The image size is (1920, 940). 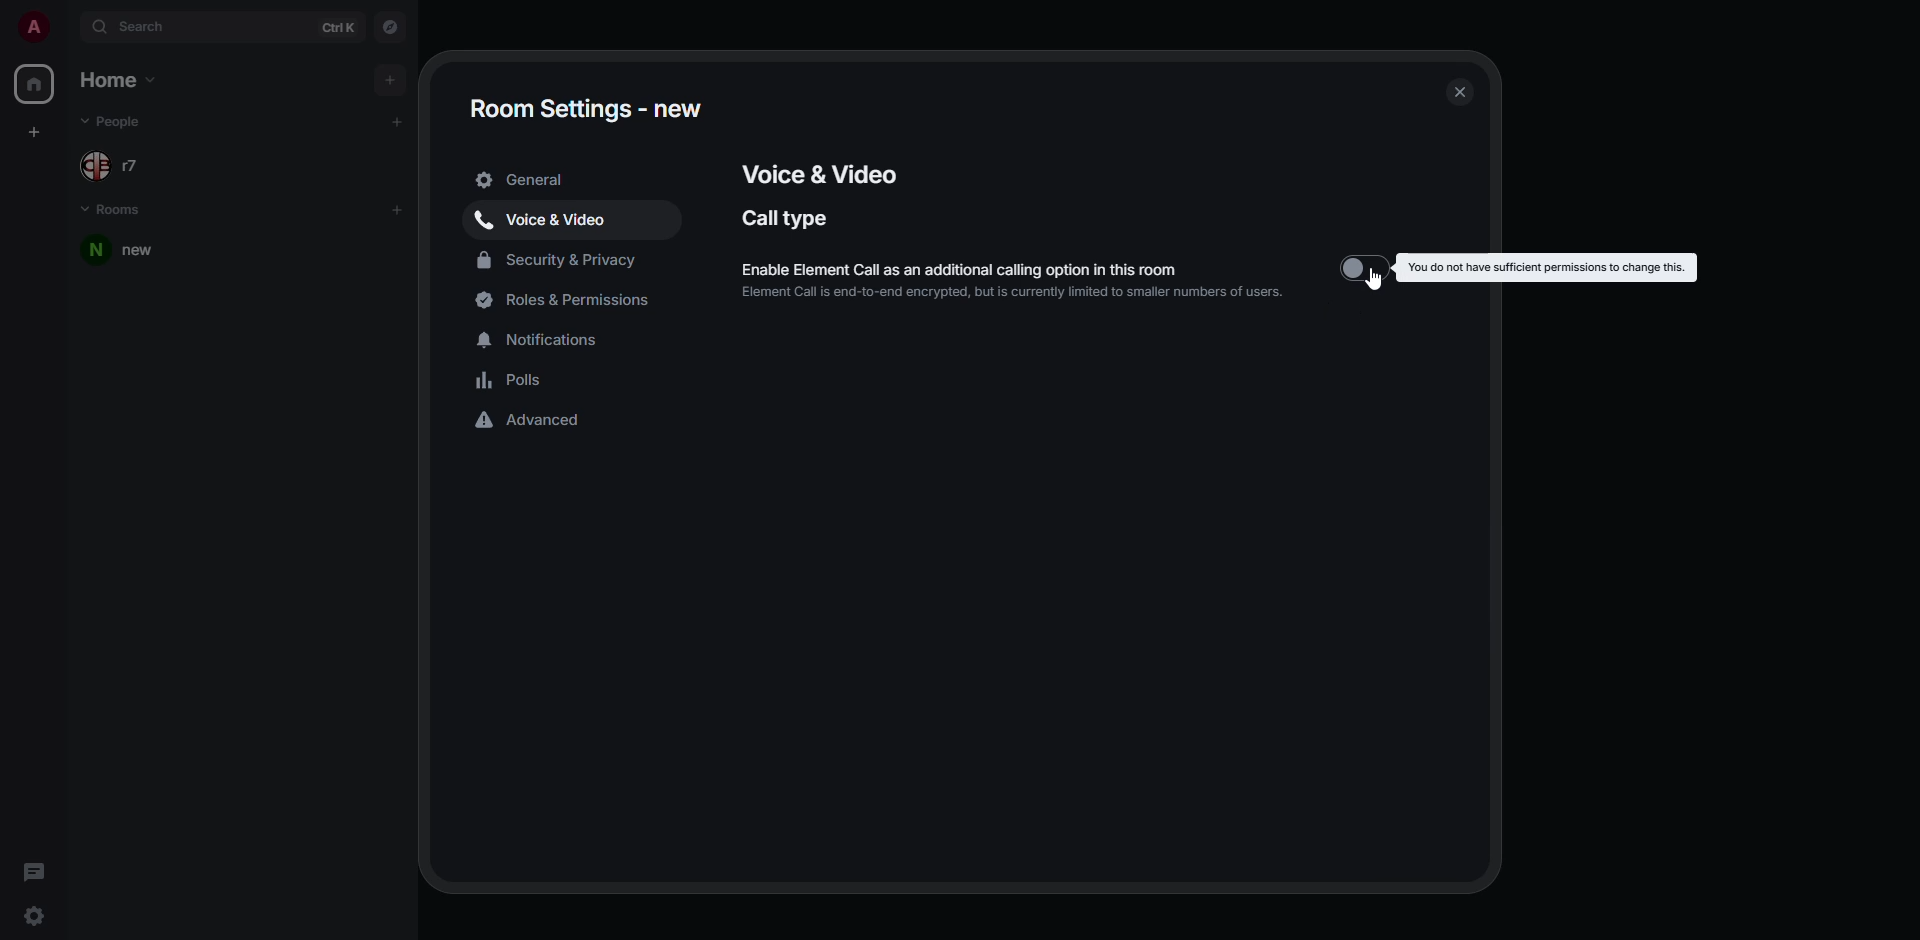 What do you see at coordinates (528, 180) in the screenshot?
I see `general` at bounding box center [528, 180].